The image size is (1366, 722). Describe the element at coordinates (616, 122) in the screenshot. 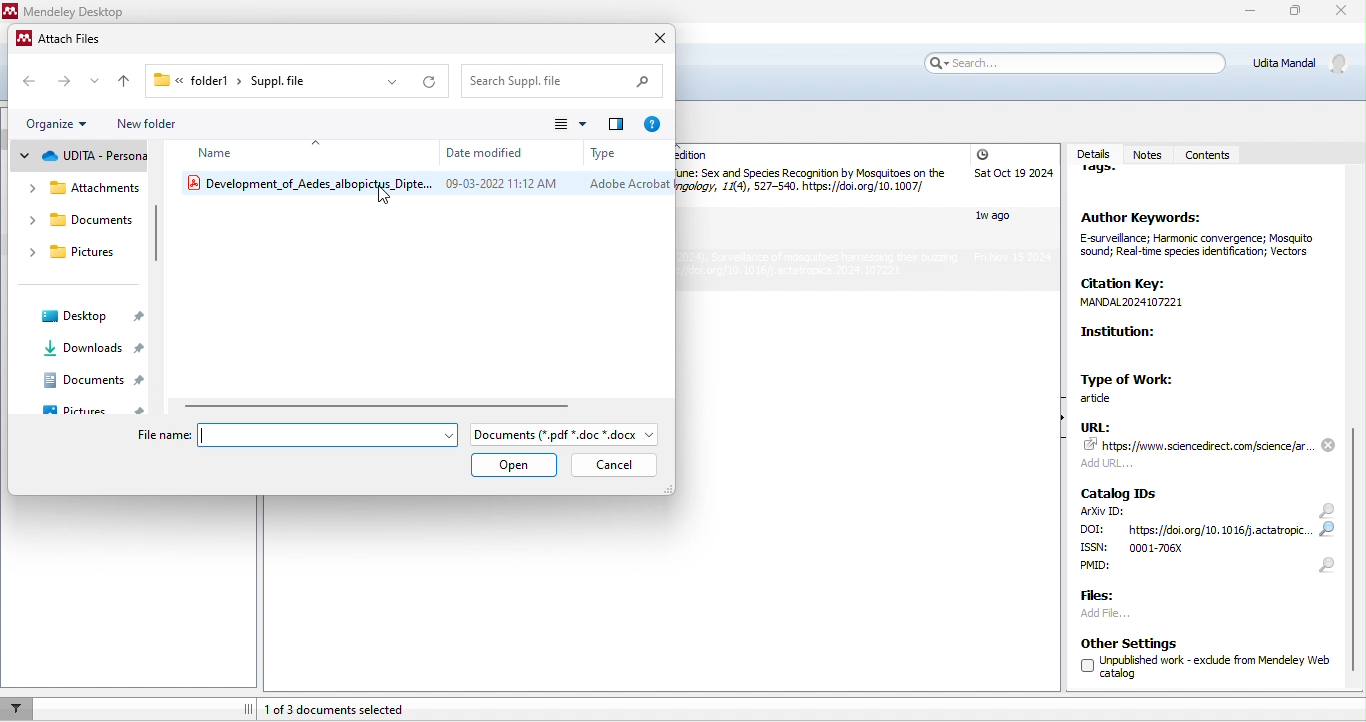

I see `preview pane` at that location.